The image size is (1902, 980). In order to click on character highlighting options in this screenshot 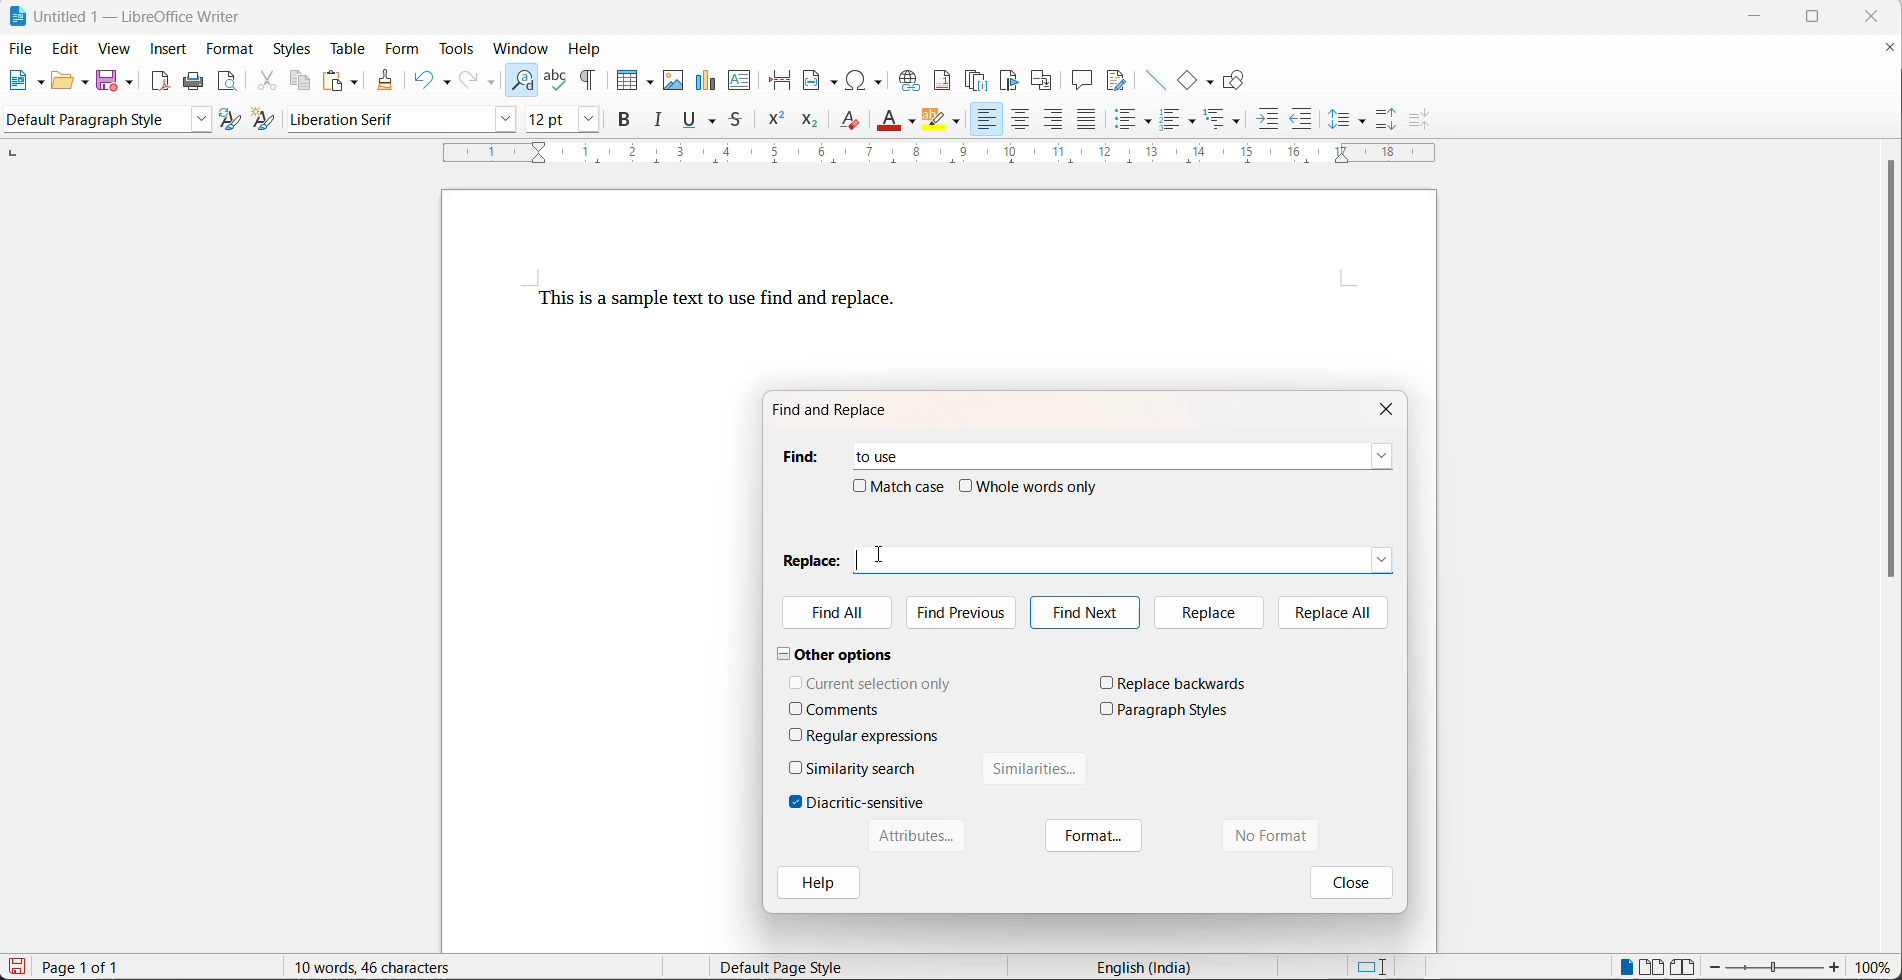, I will do `click(960, 123)`.